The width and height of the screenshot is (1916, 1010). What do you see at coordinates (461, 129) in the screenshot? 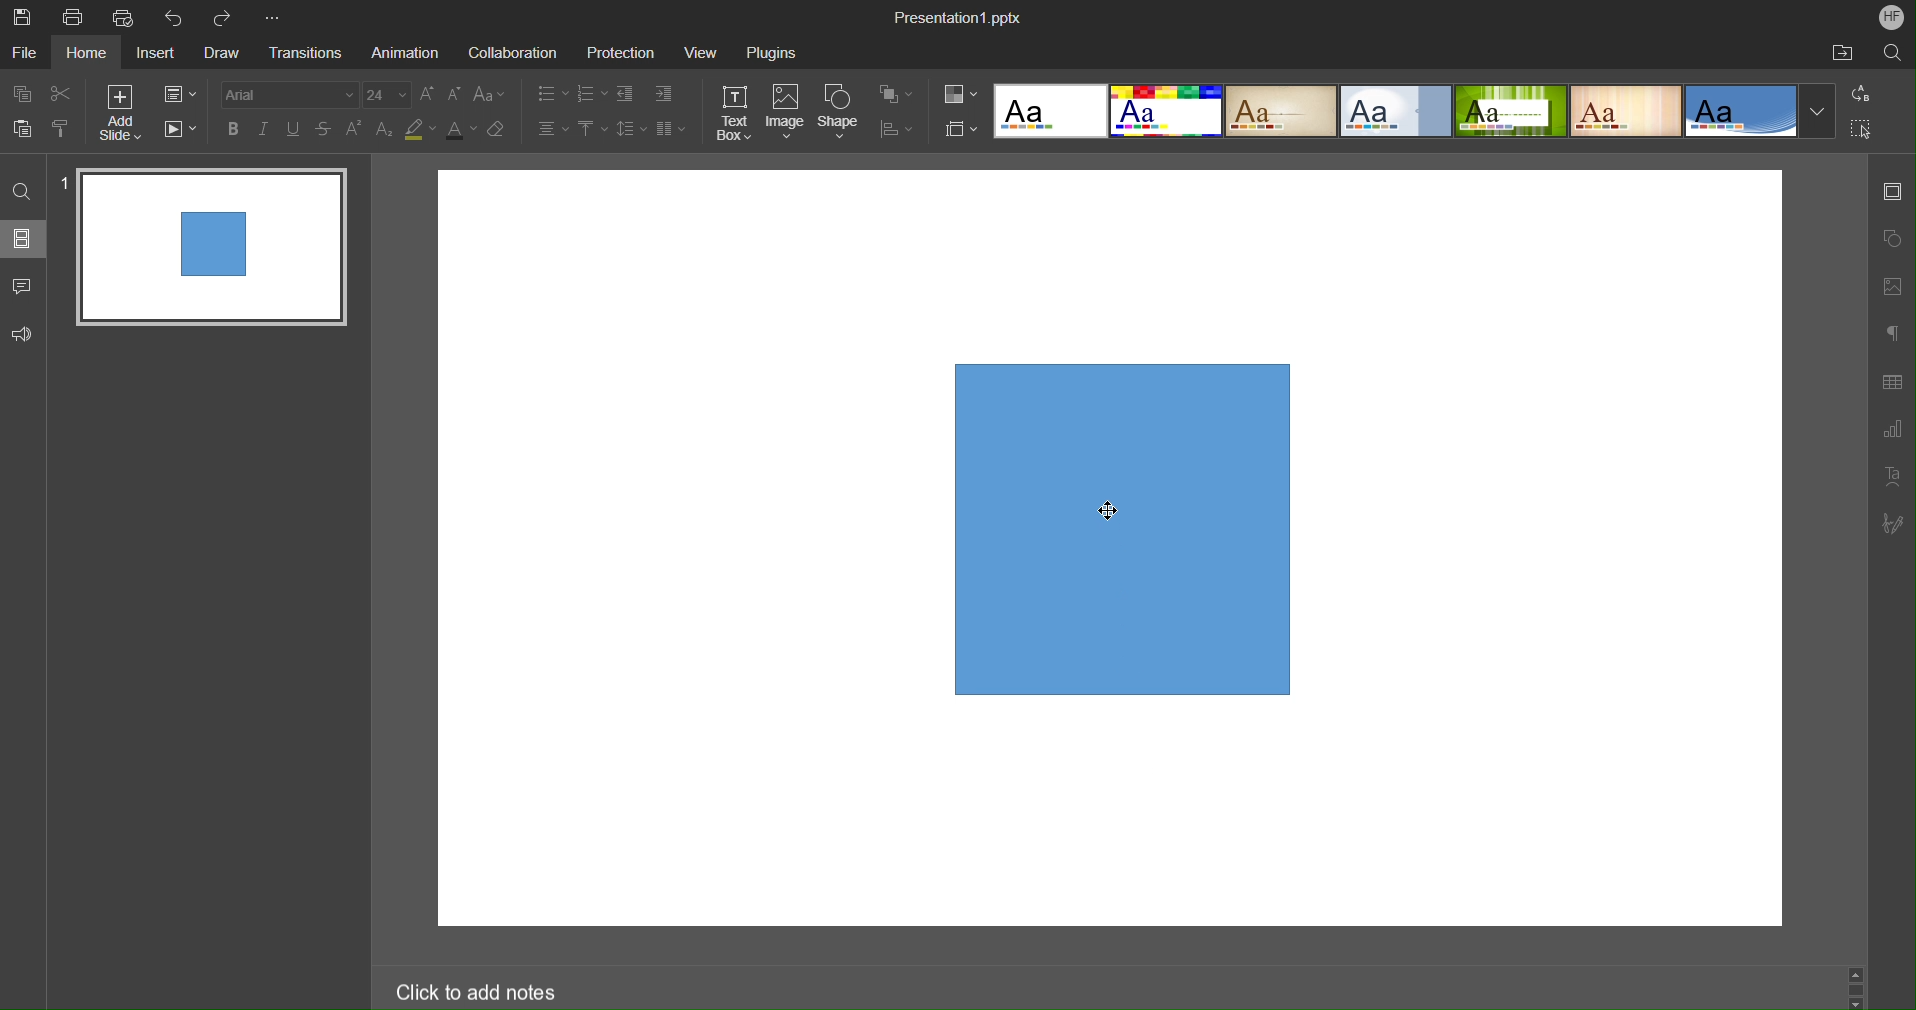
I see `Text Color` at bounding box center [461, 129].